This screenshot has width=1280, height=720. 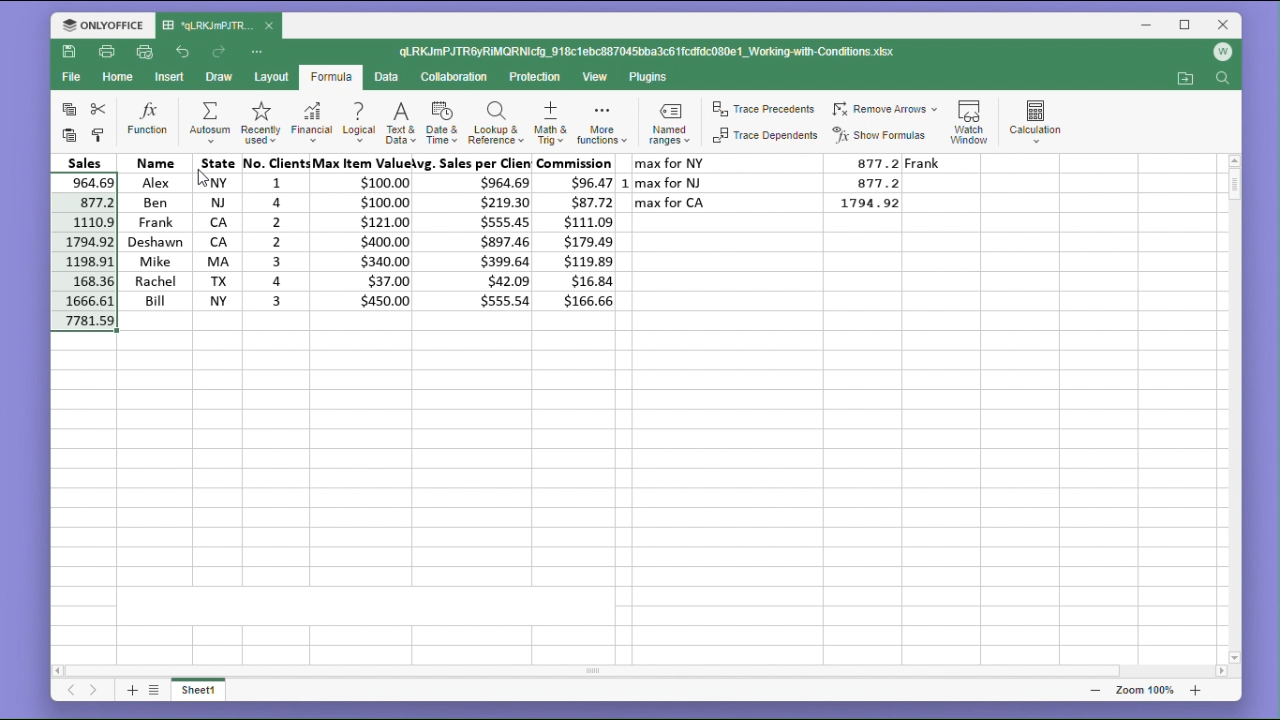 What do you see at coordinates (358, 124) in the screenshot?
I see `logical` at bounding box center [358, 124].